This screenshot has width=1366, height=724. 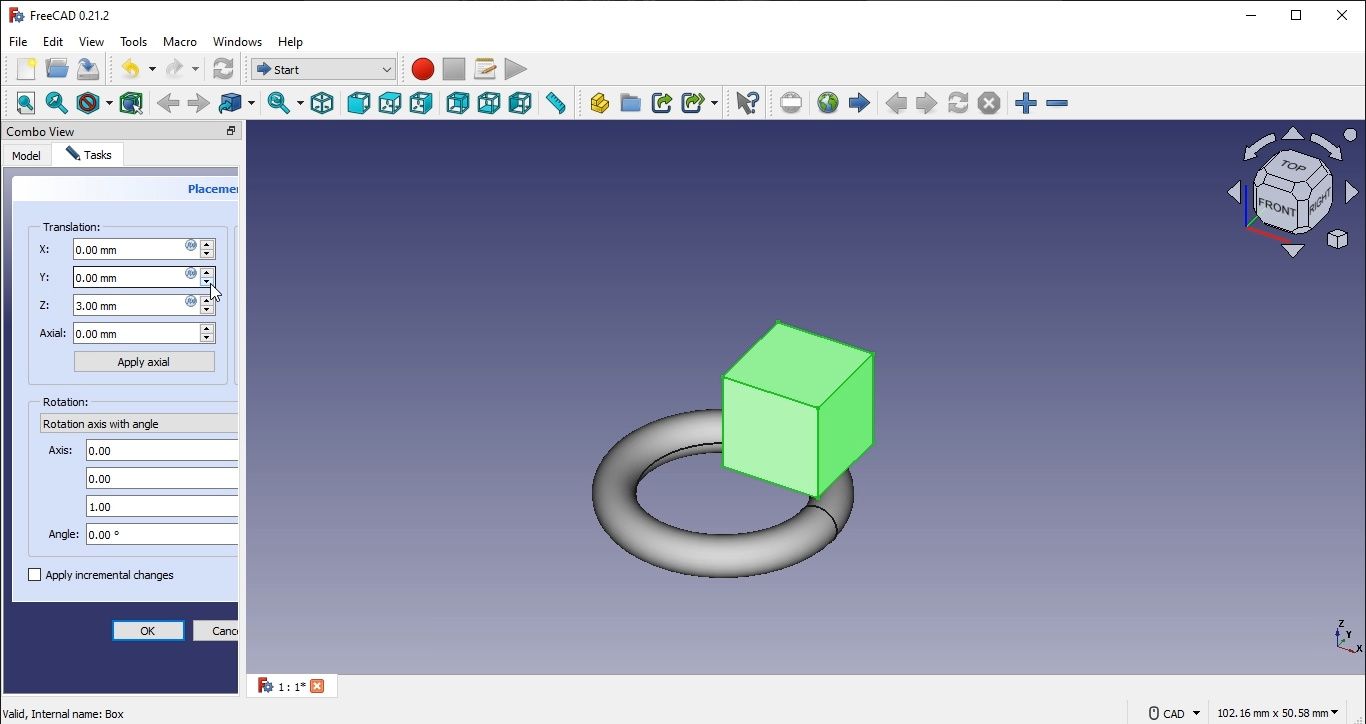 What do you see at coordinates (200, 102) in the screenshot?
I see `forward` at bounding box center [200, 102].